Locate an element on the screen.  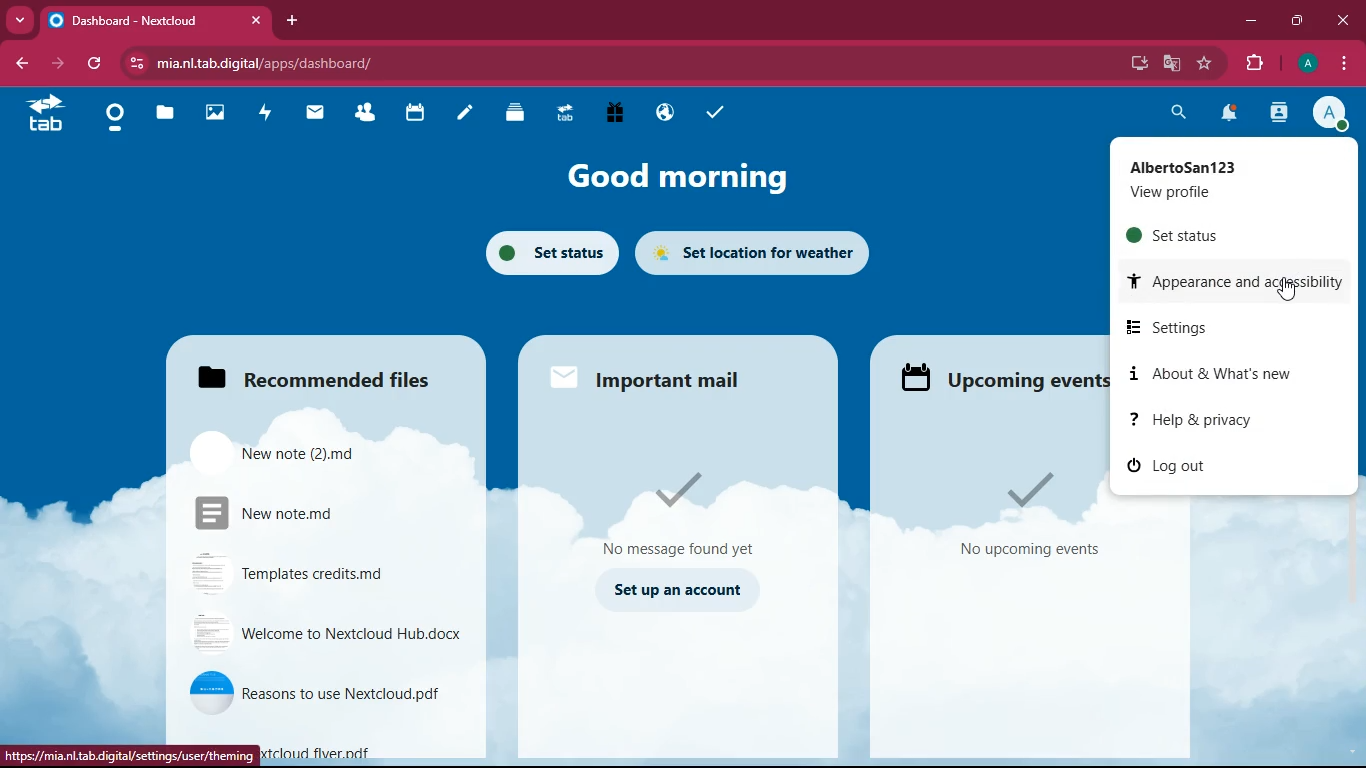
minimize is located at coordinates (1251, 21).